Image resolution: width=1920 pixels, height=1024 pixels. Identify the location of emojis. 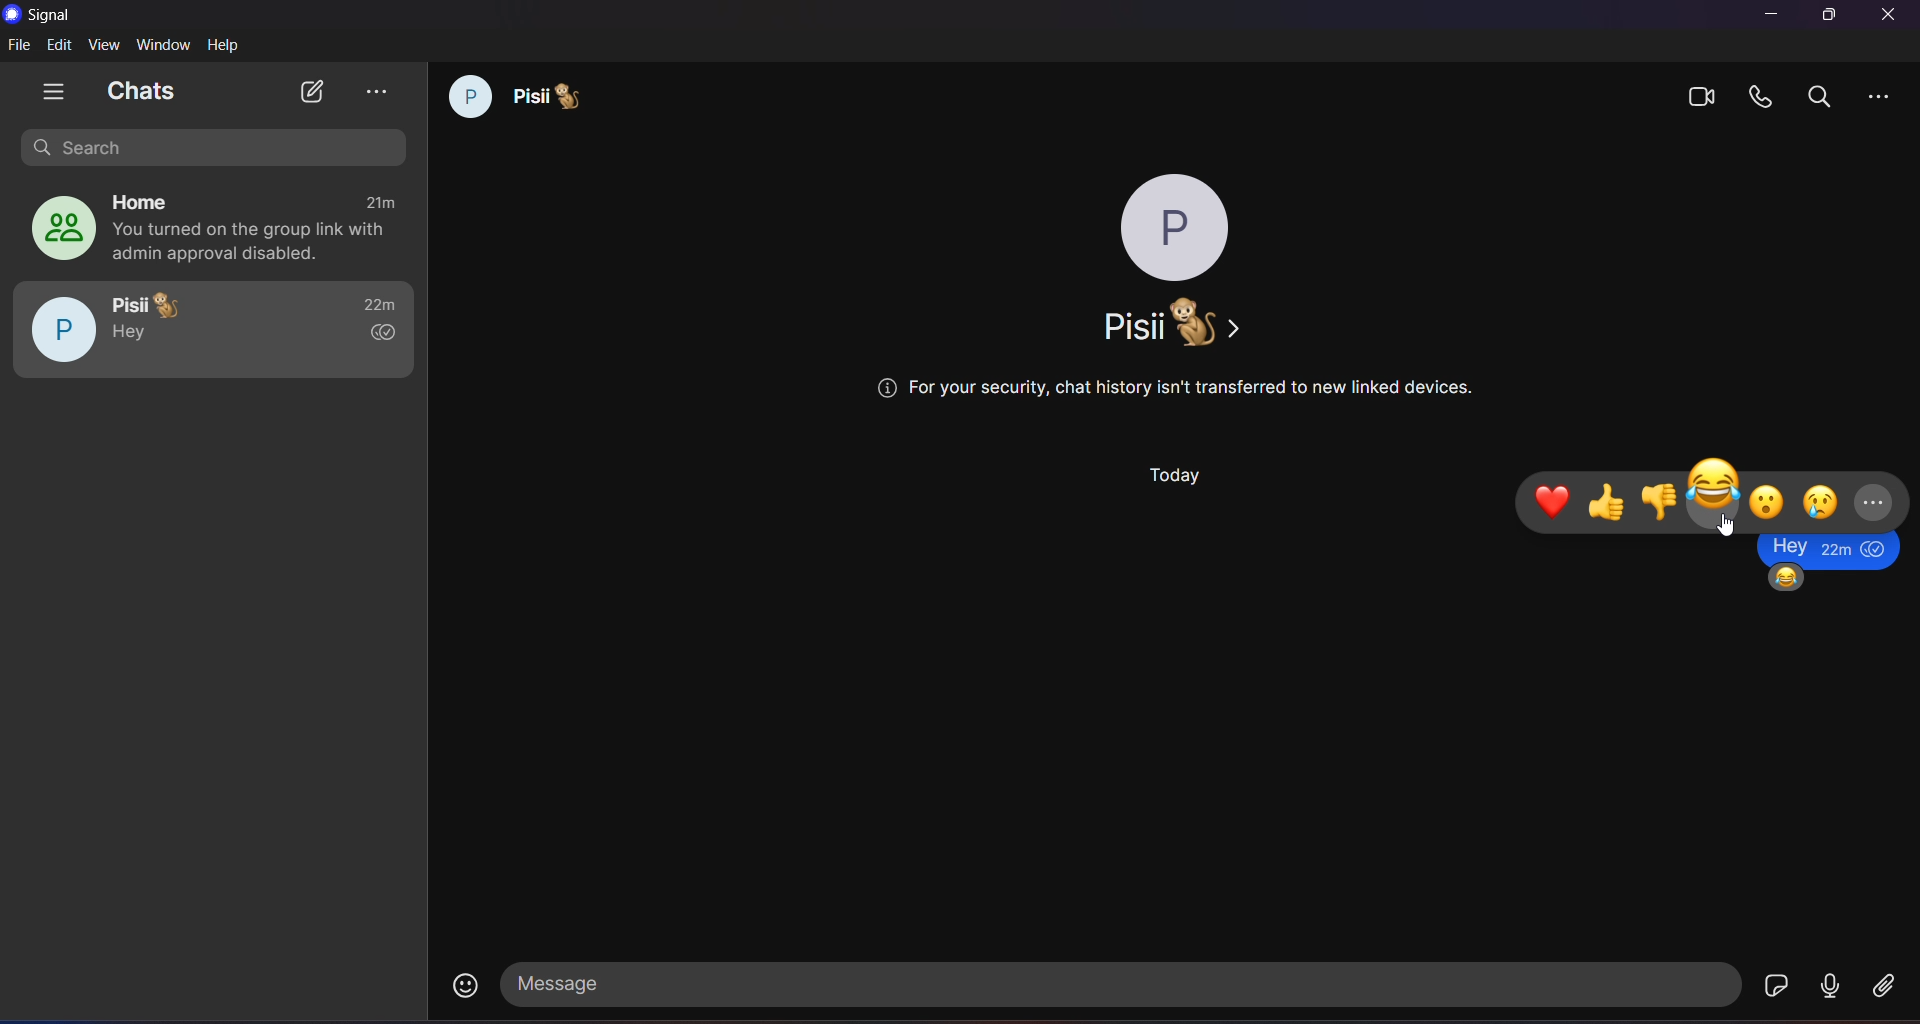
(469, 987).